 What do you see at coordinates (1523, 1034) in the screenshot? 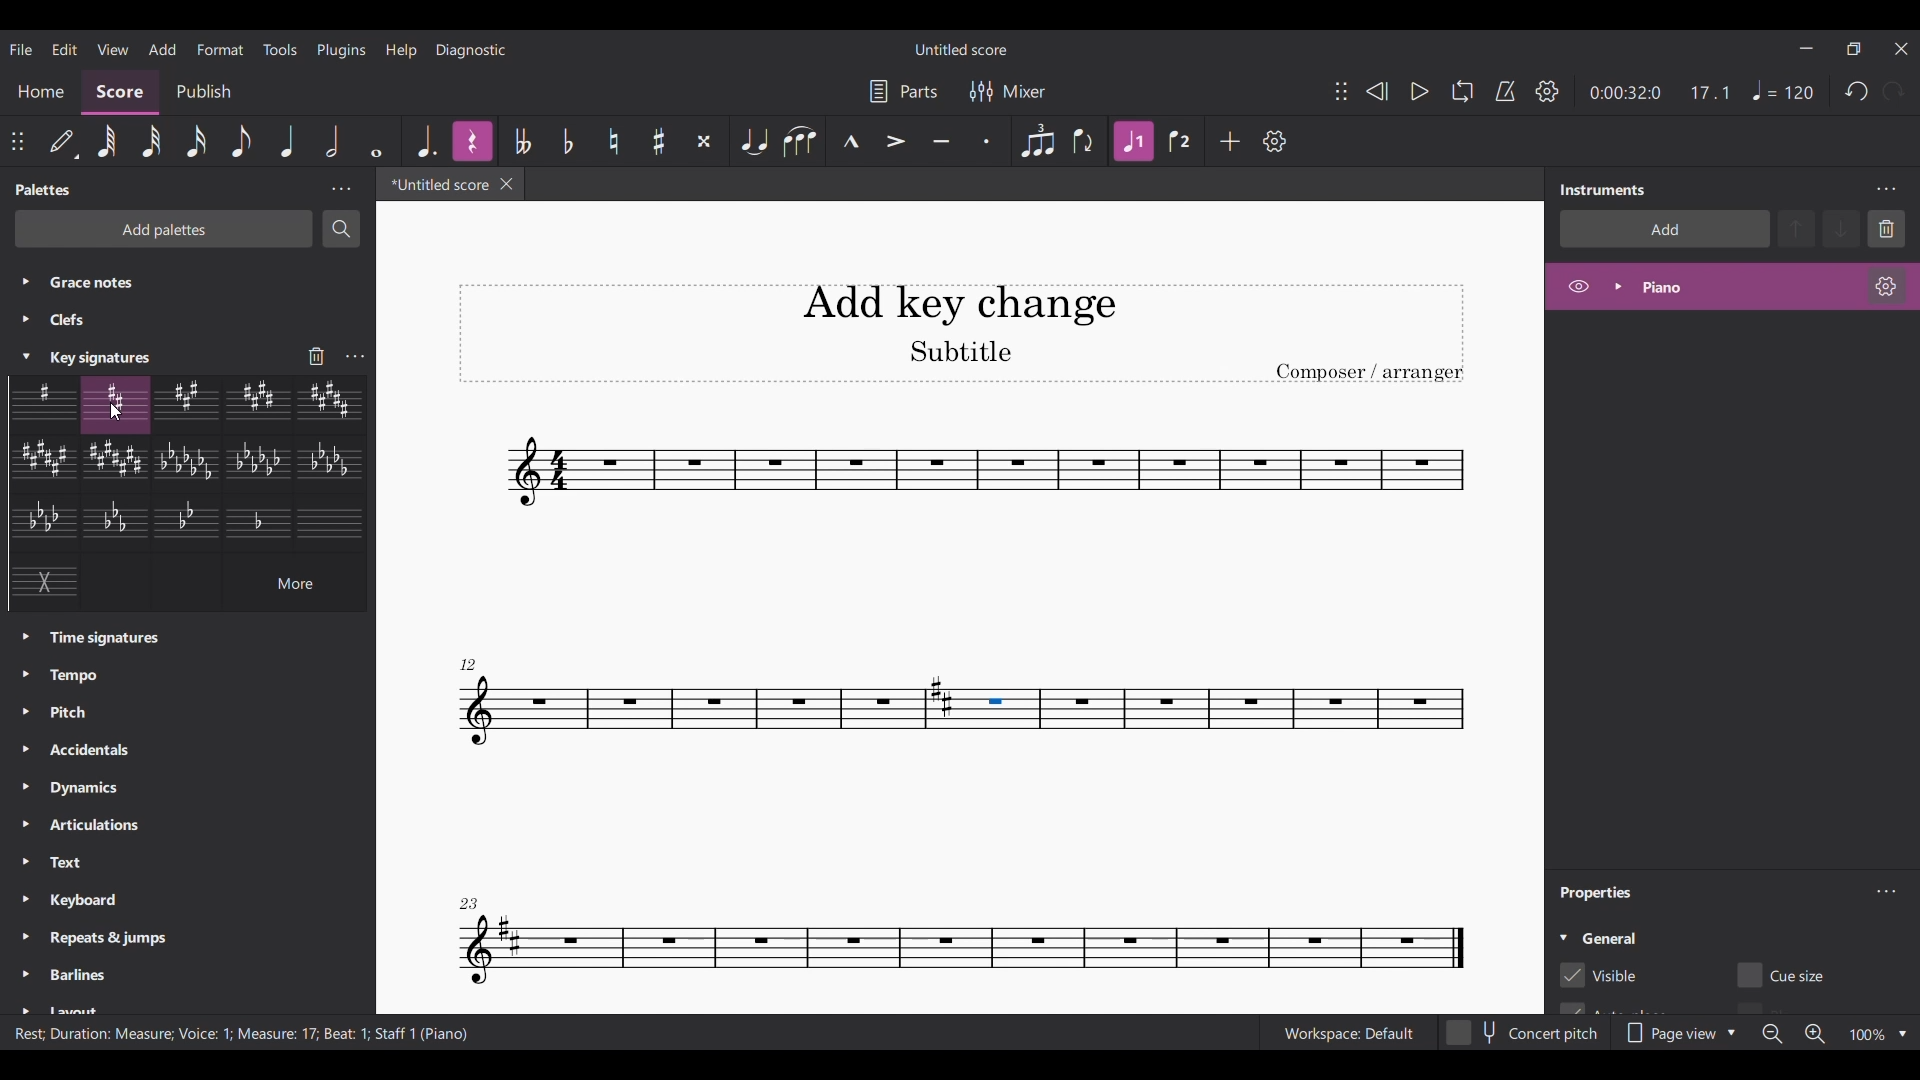
I see `Concert pitch toggle` at bounding box center [1523, 1034].